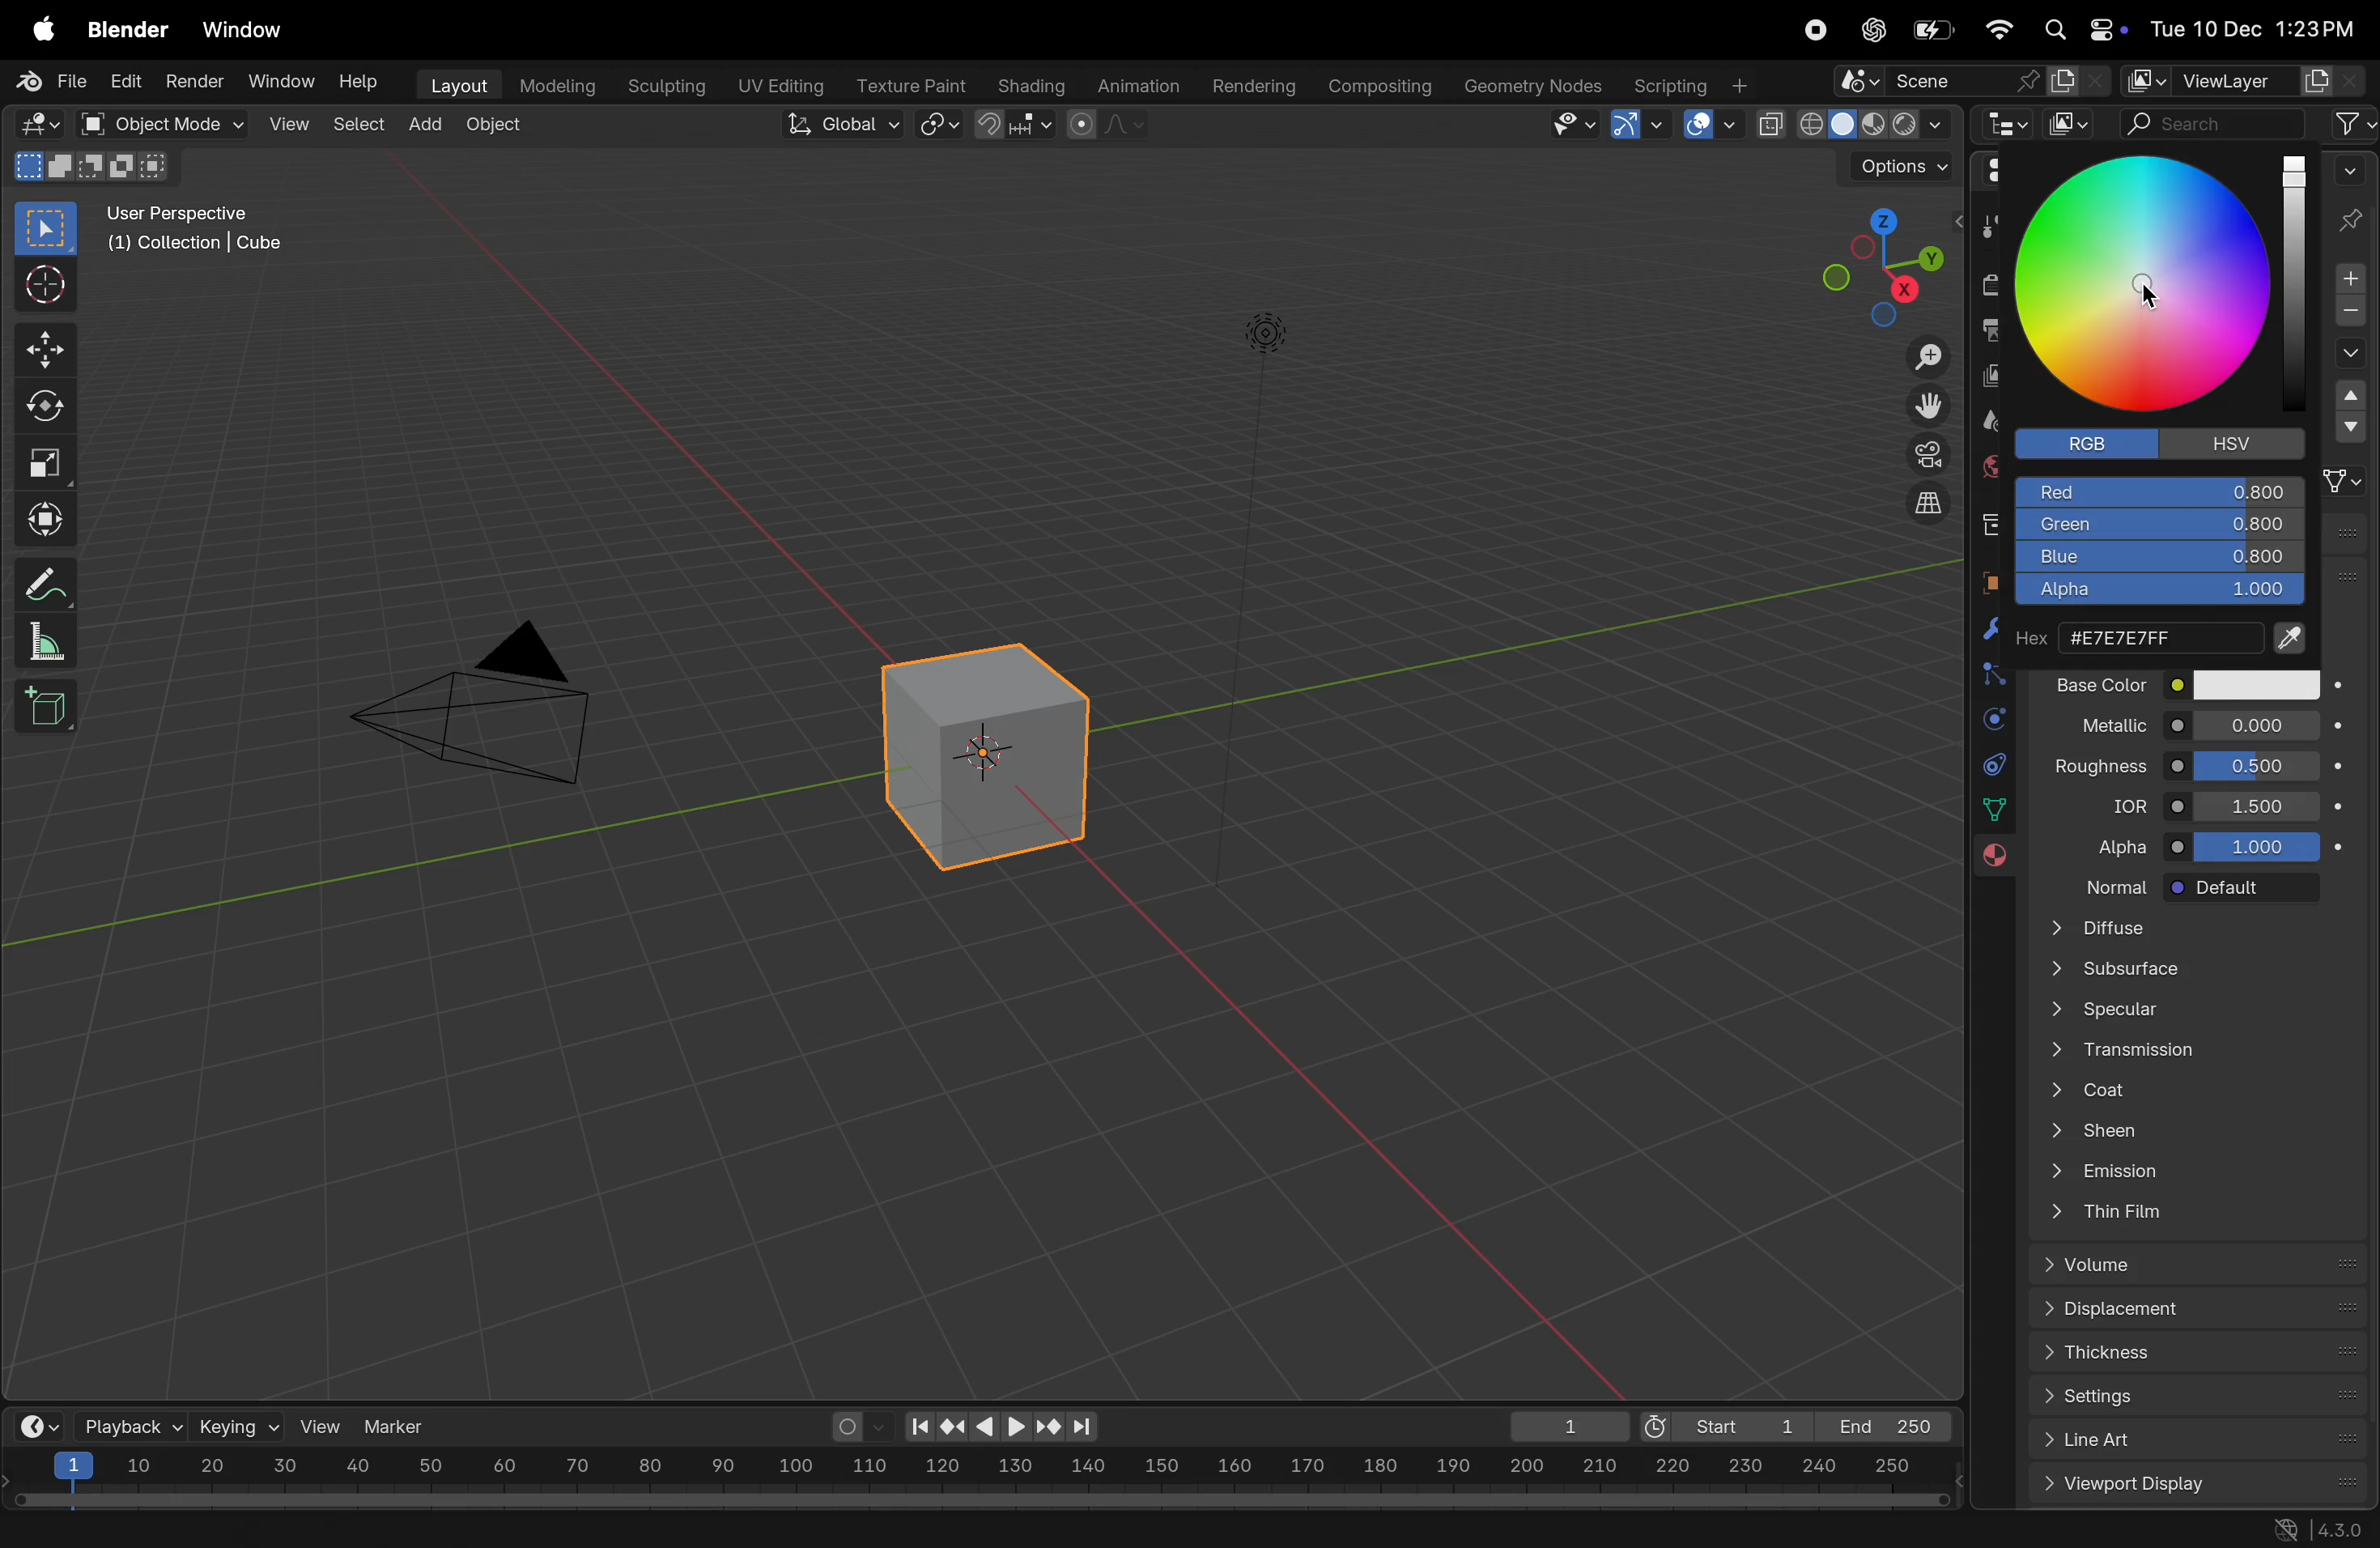 The width and height of the screenshot is (2380, 1548). What do you see at coordinates (322, 1426) in the screenshot?
I see `view` at bounding box center [322, 1426].